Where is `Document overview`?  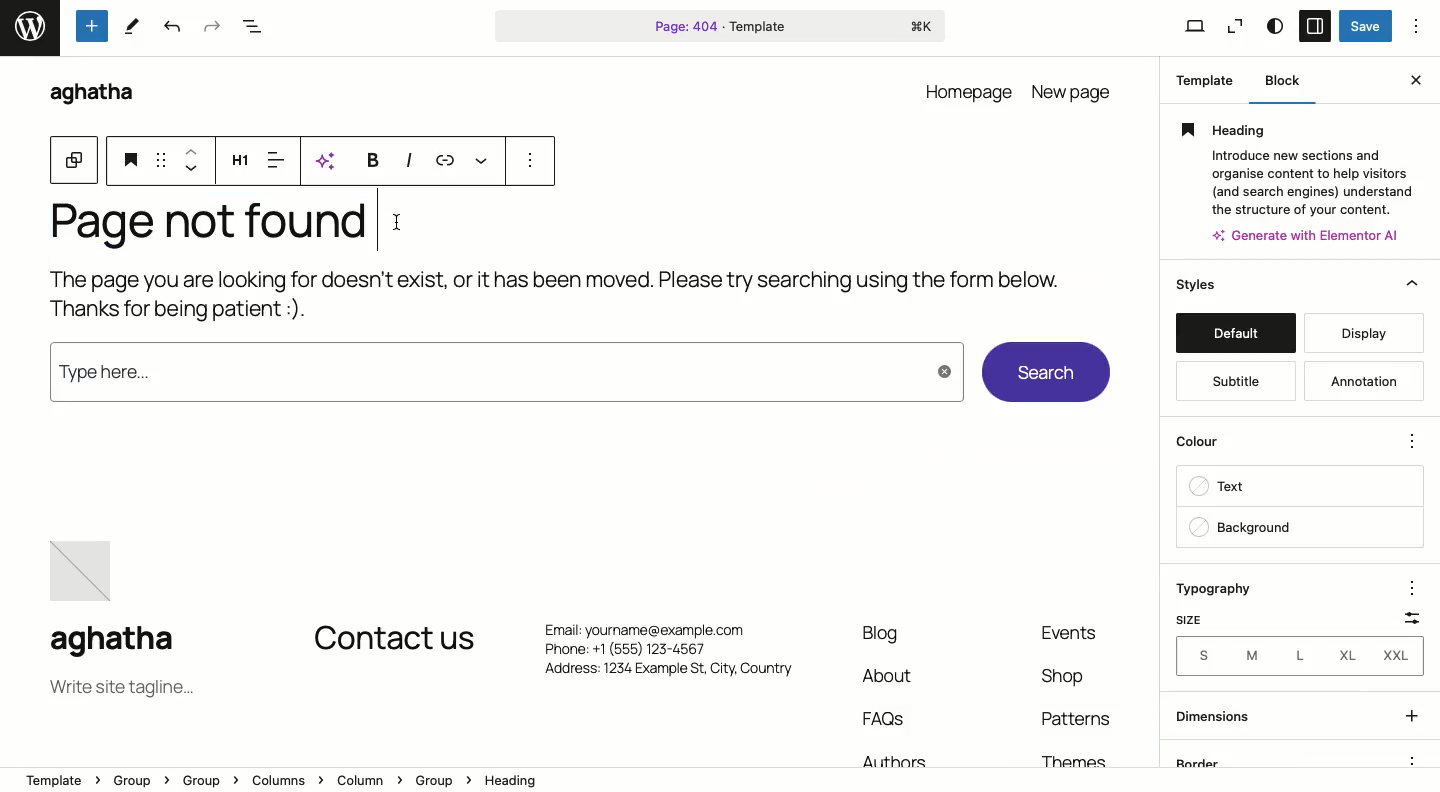 Document overview is located at coordinates (252, 27).